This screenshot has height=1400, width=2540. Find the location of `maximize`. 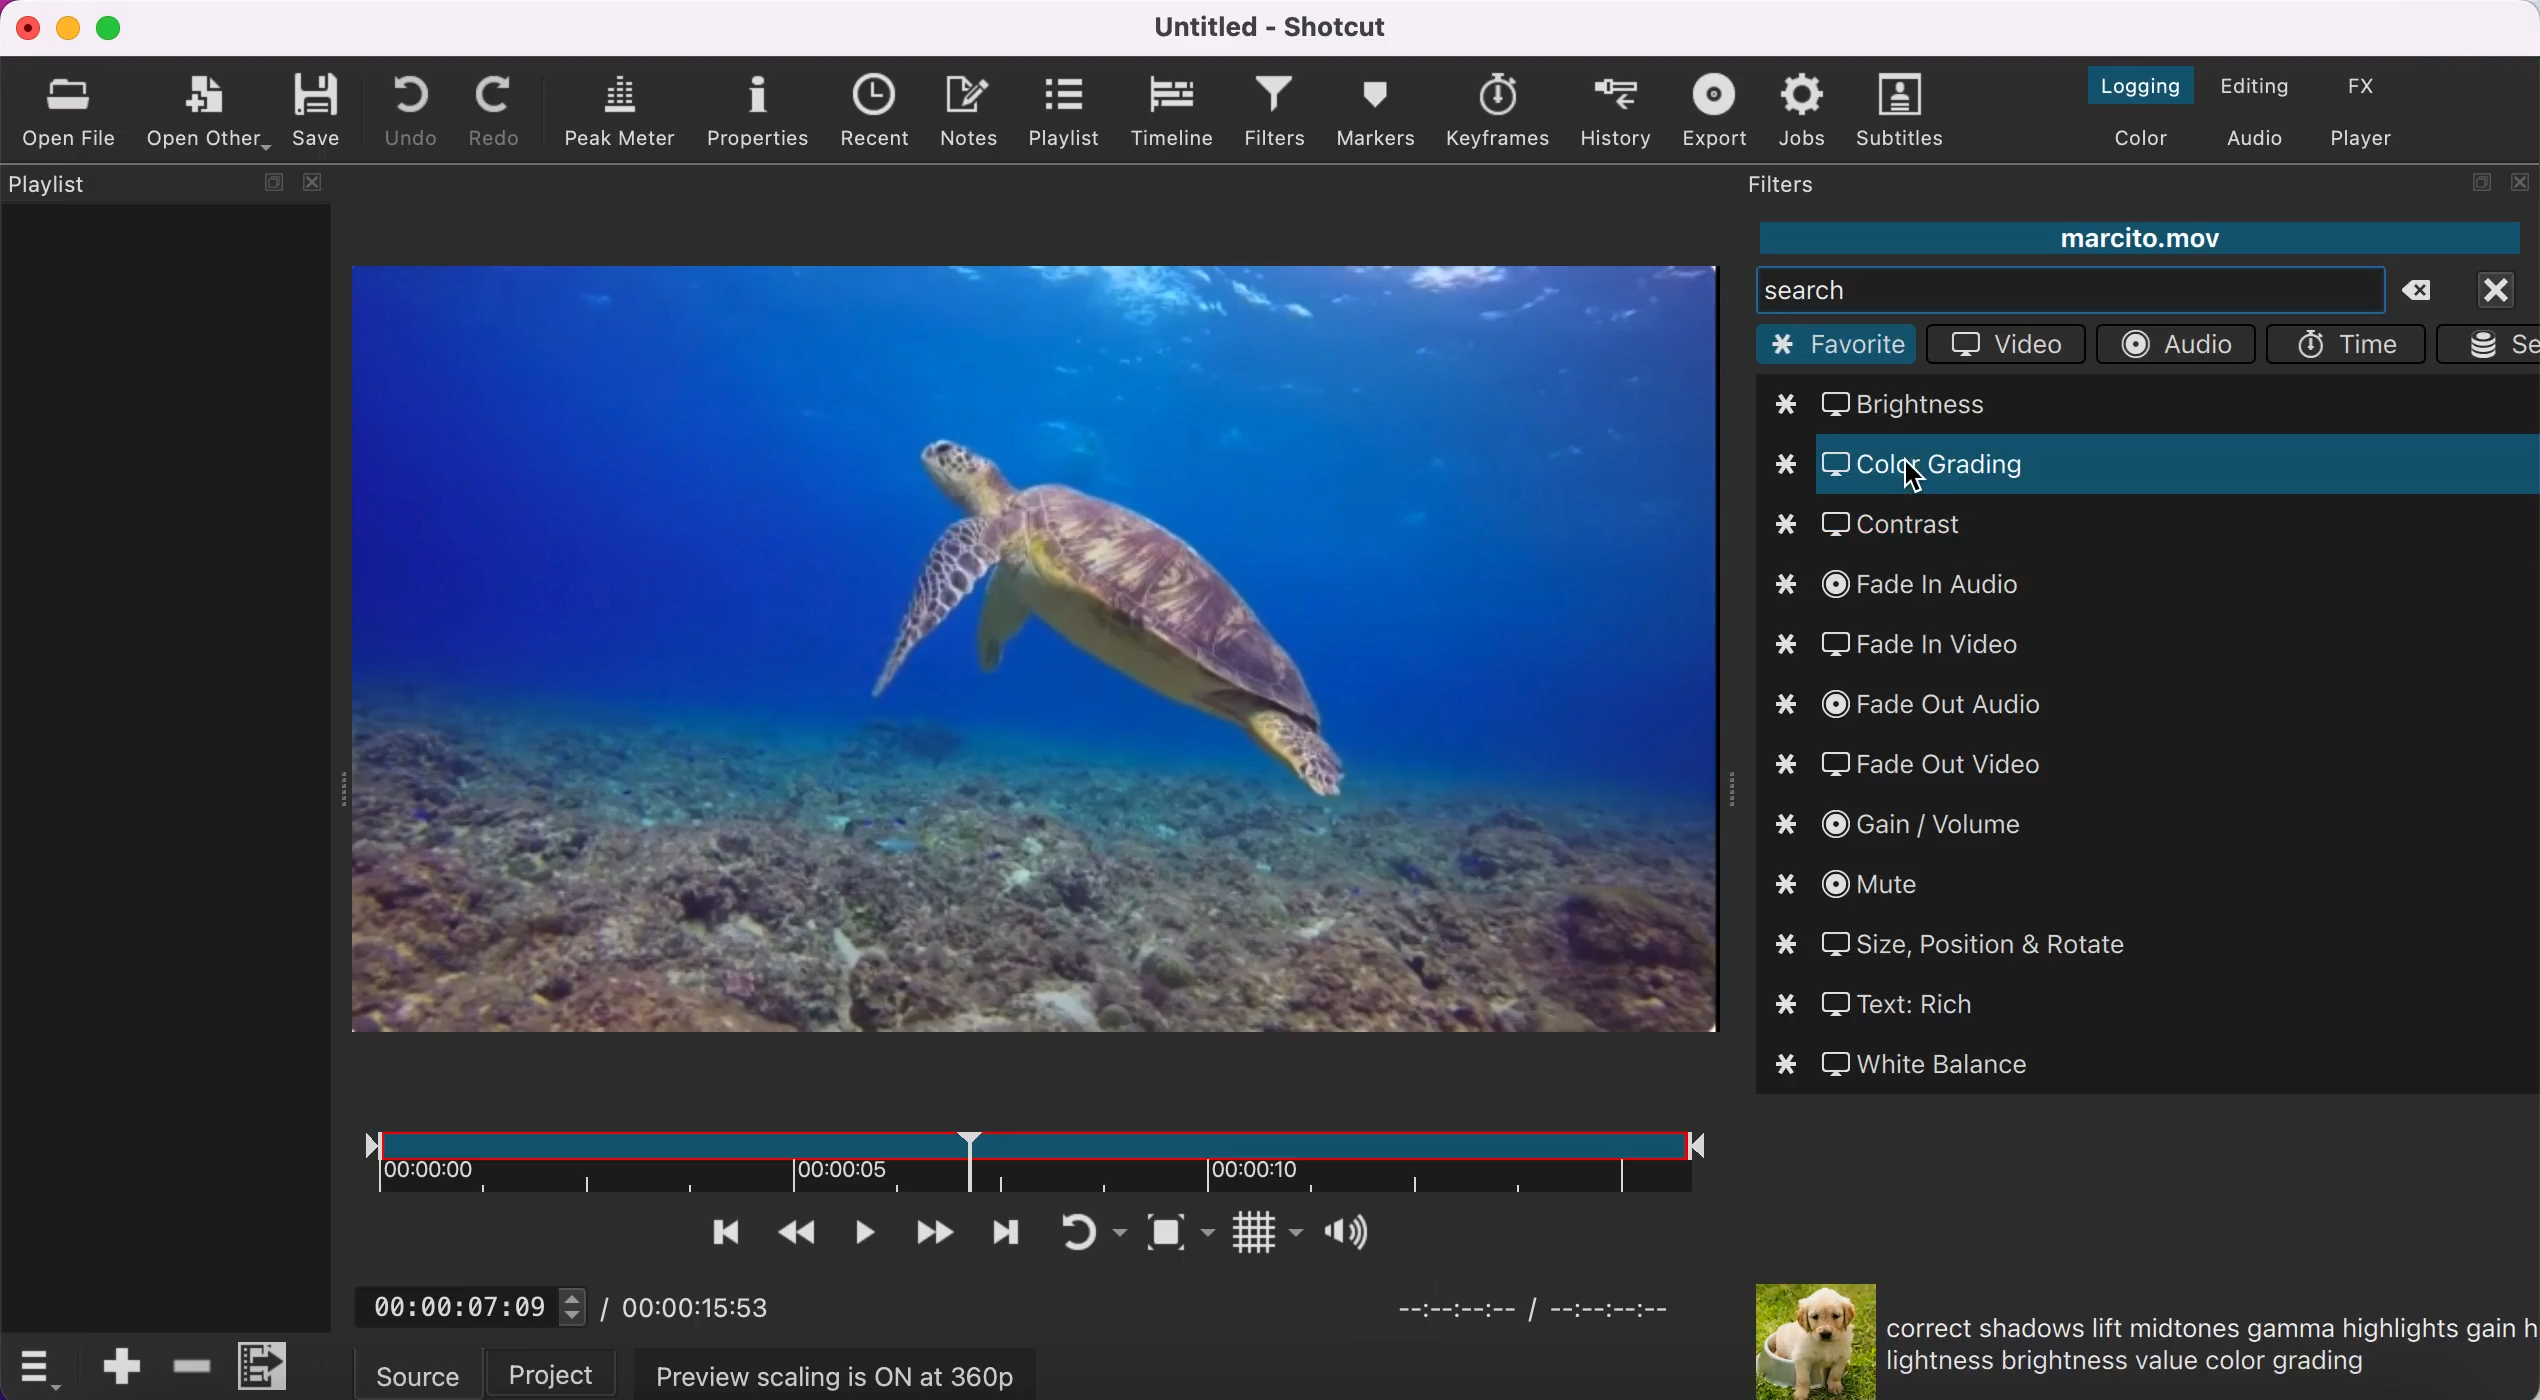

maximize is located at coordinates (2480, 187).